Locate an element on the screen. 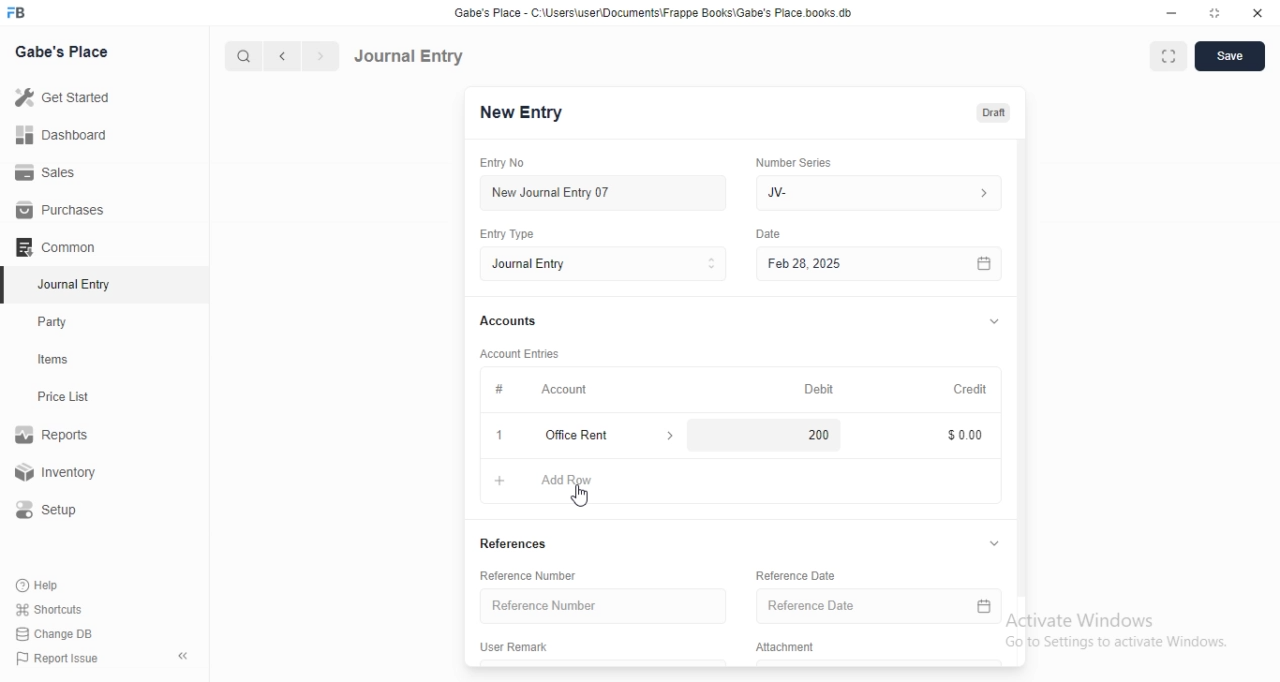 This screenshot has width=1280, height=682. Shortcuts is located at coordinates (49, 608).